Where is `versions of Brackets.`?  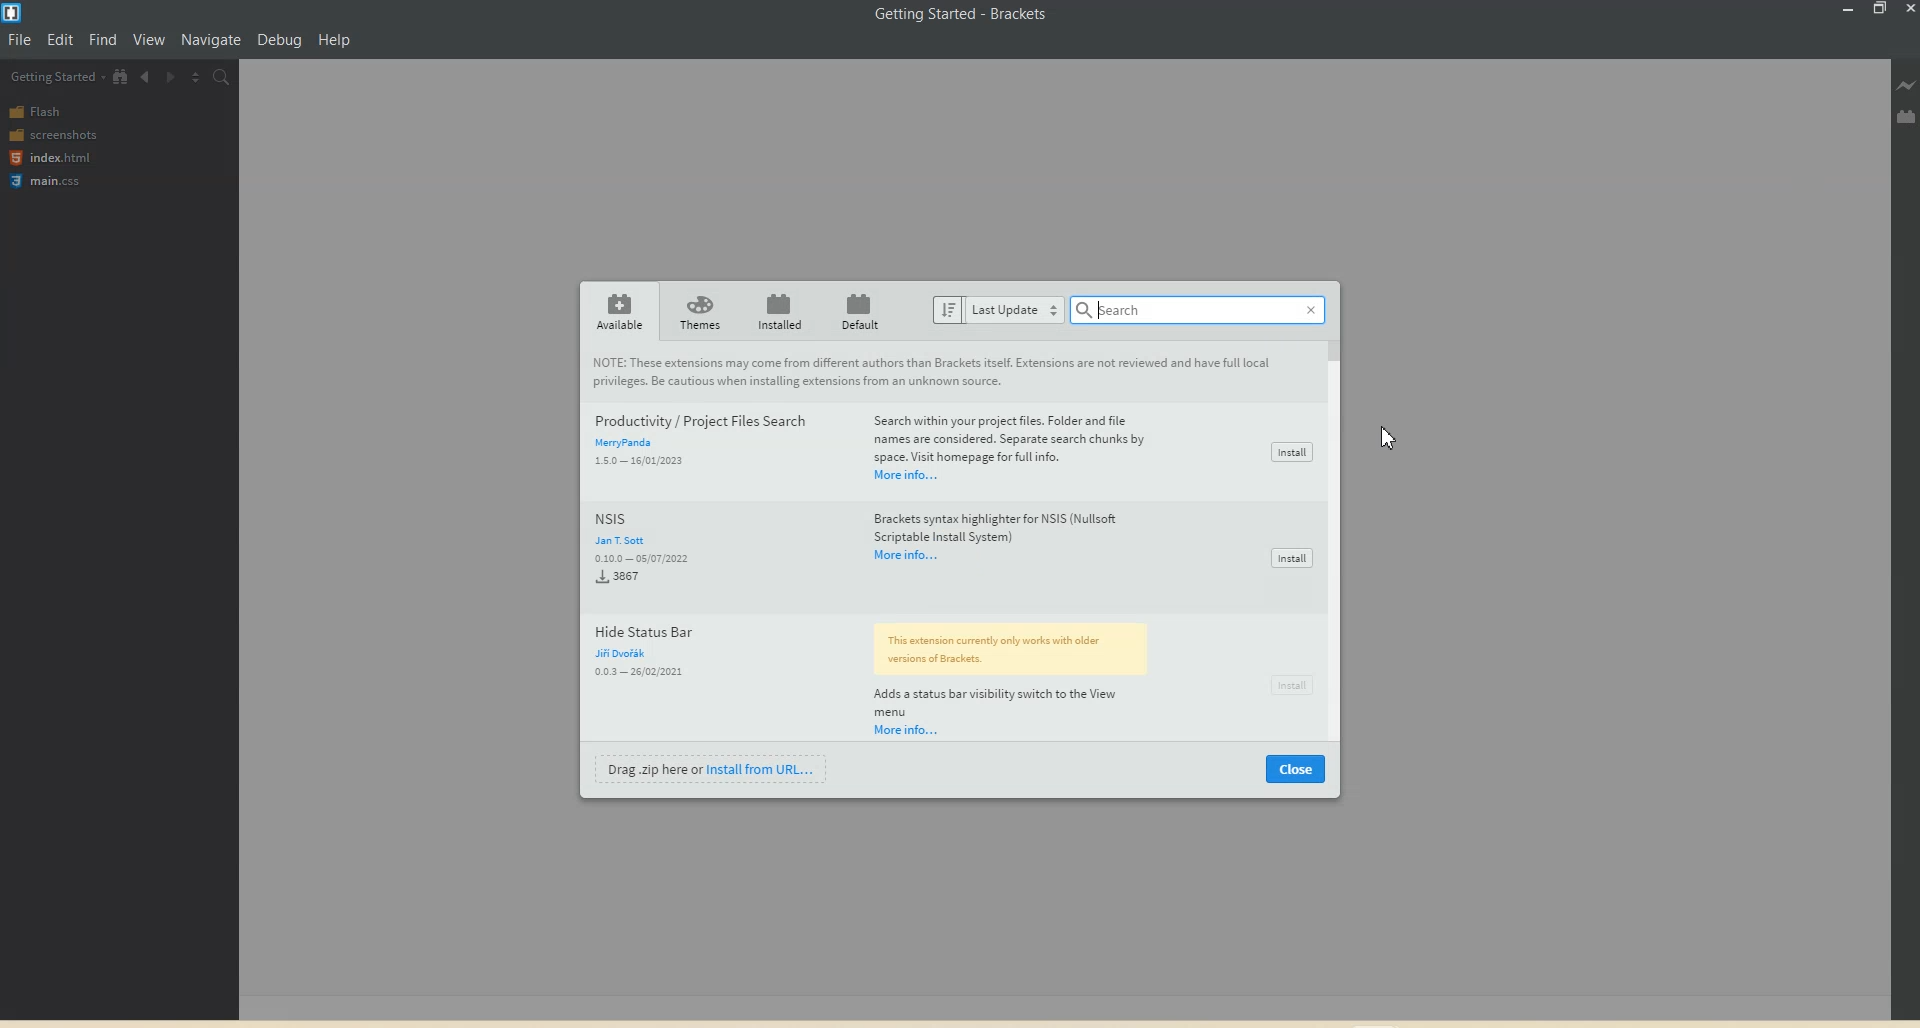
versions of Brackets. is located at coordinates (1016, 644).